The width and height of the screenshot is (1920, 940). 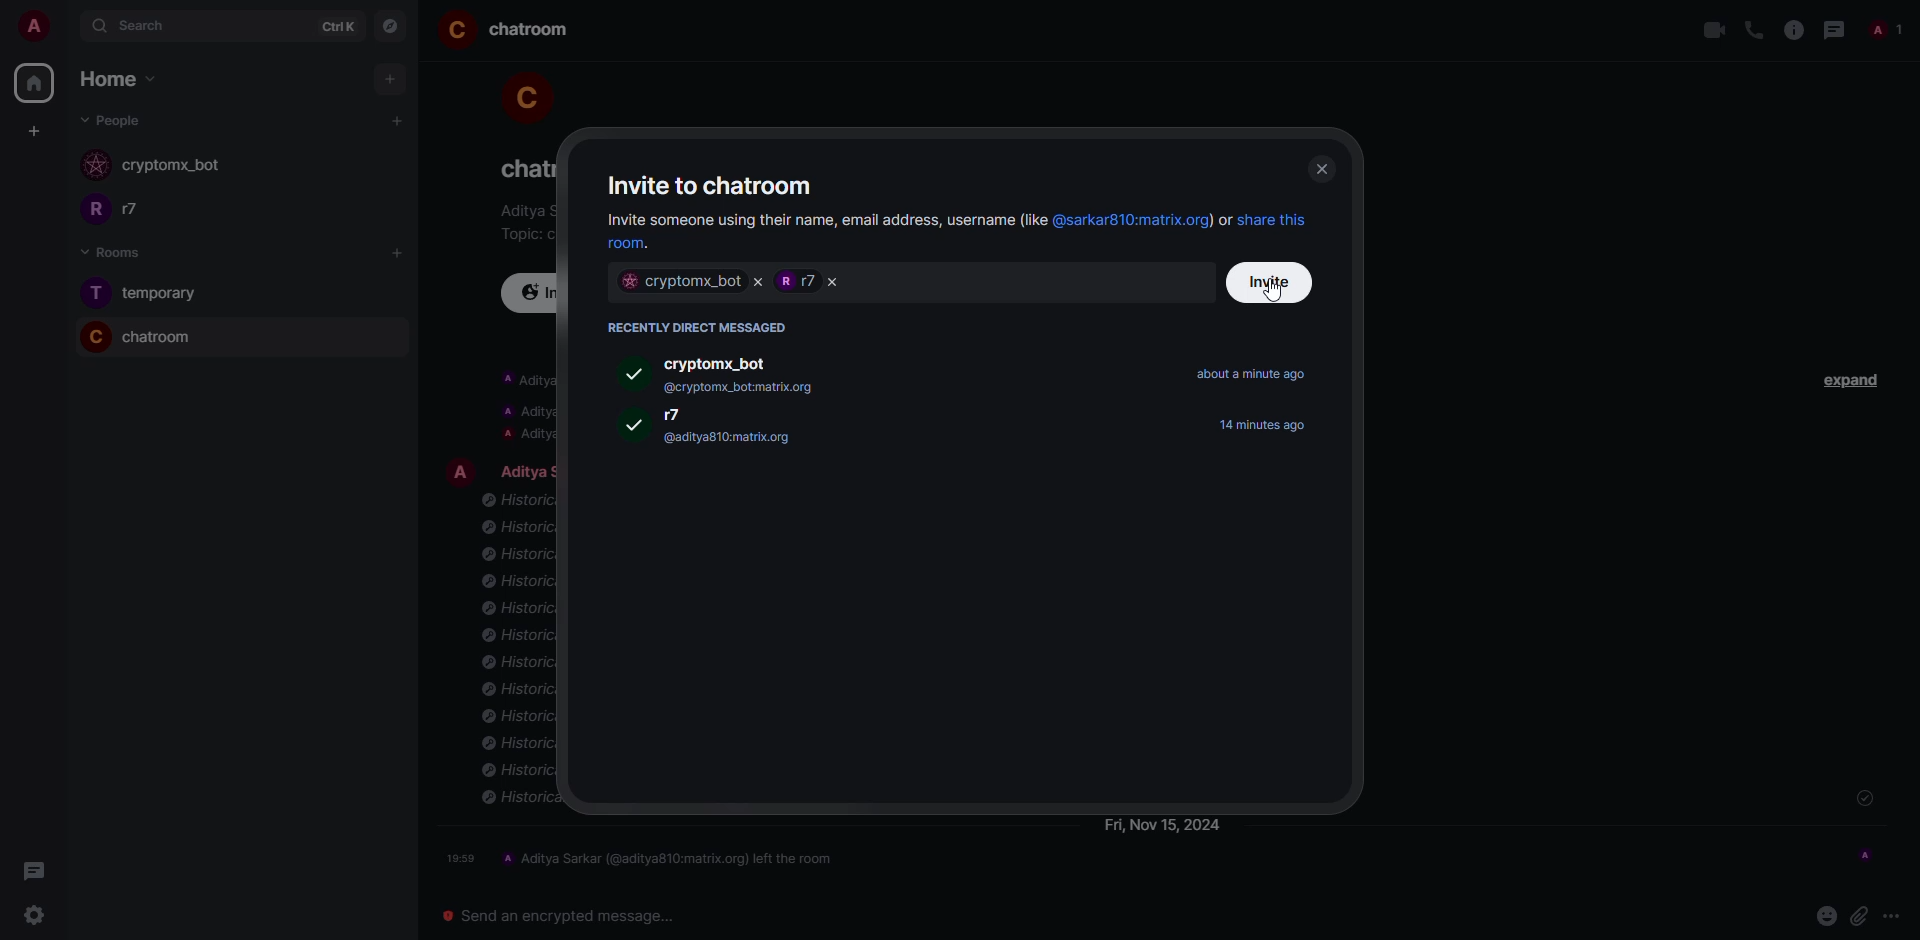 What do you see at coordinates (635, 424) in the screenshot?
I see `selected` at bounding box center [635, 424].